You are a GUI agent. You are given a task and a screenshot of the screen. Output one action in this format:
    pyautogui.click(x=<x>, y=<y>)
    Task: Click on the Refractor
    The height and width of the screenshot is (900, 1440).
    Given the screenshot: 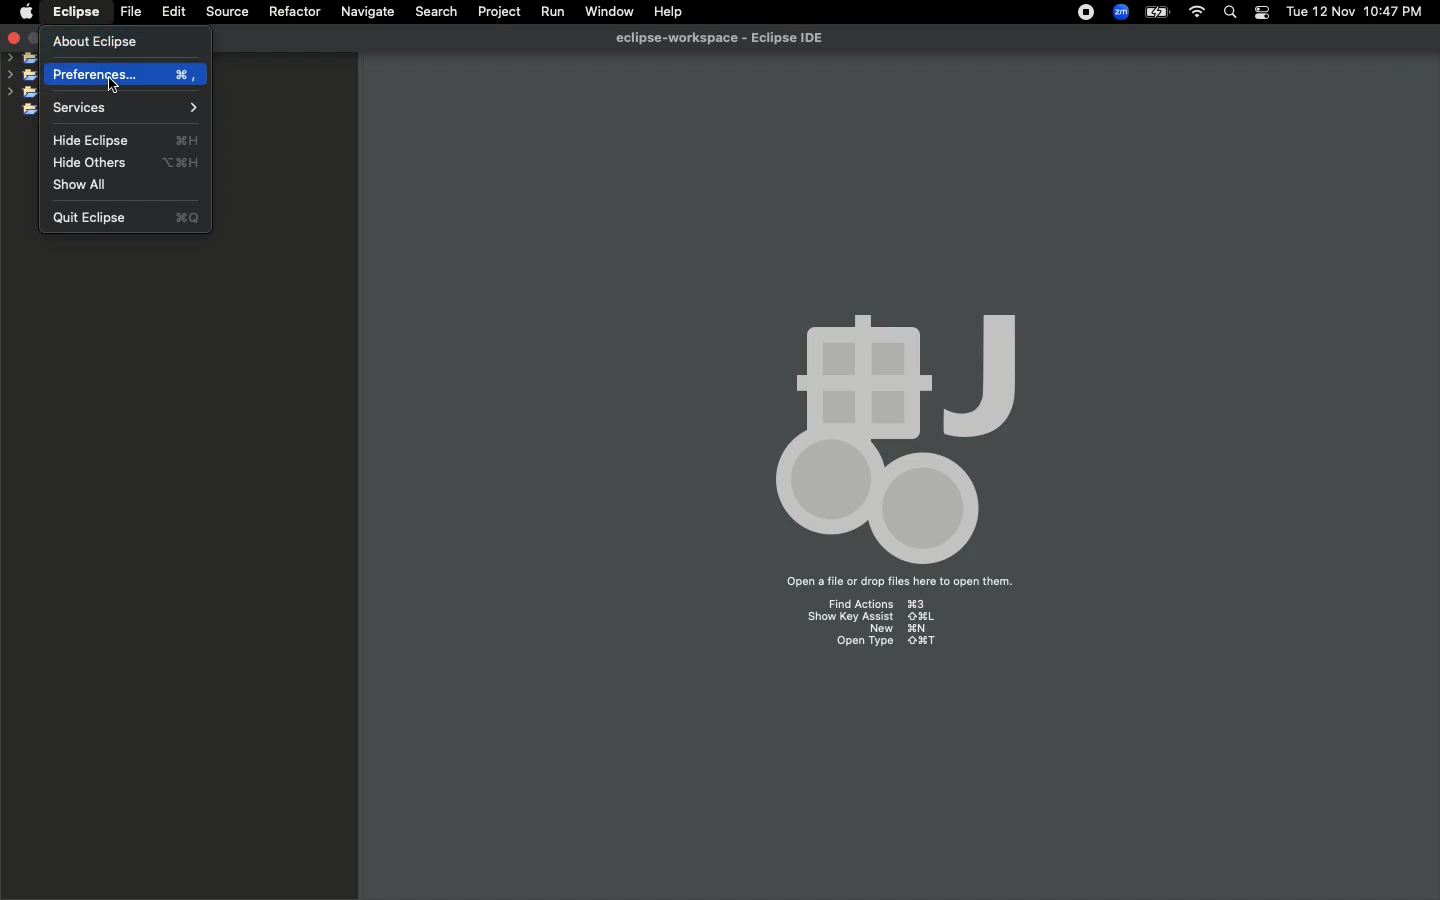 What is the action you would take?
    pyautogui.click(x=295, y=13)
    